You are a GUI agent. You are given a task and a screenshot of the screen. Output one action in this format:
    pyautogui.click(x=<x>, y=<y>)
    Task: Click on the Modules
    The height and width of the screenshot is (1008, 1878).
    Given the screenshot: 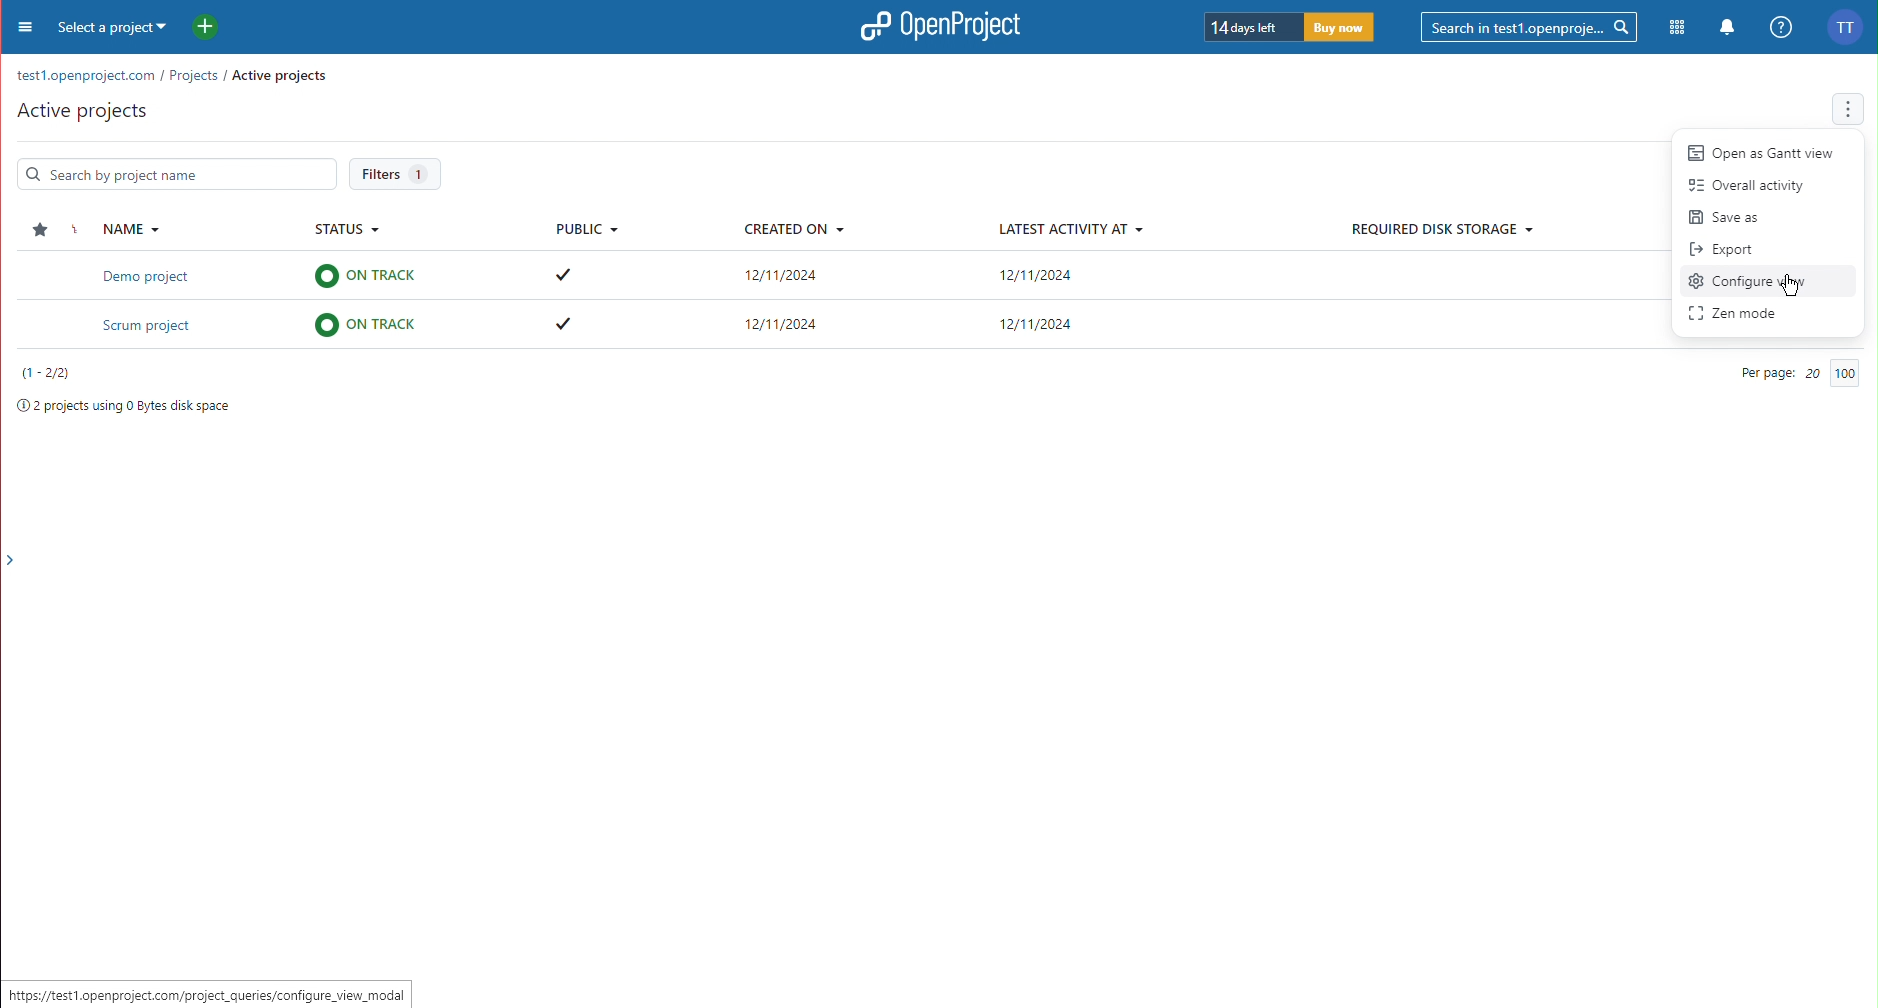 What is the action you would take?
    pyautogui.click(x=1676, y=26)
    